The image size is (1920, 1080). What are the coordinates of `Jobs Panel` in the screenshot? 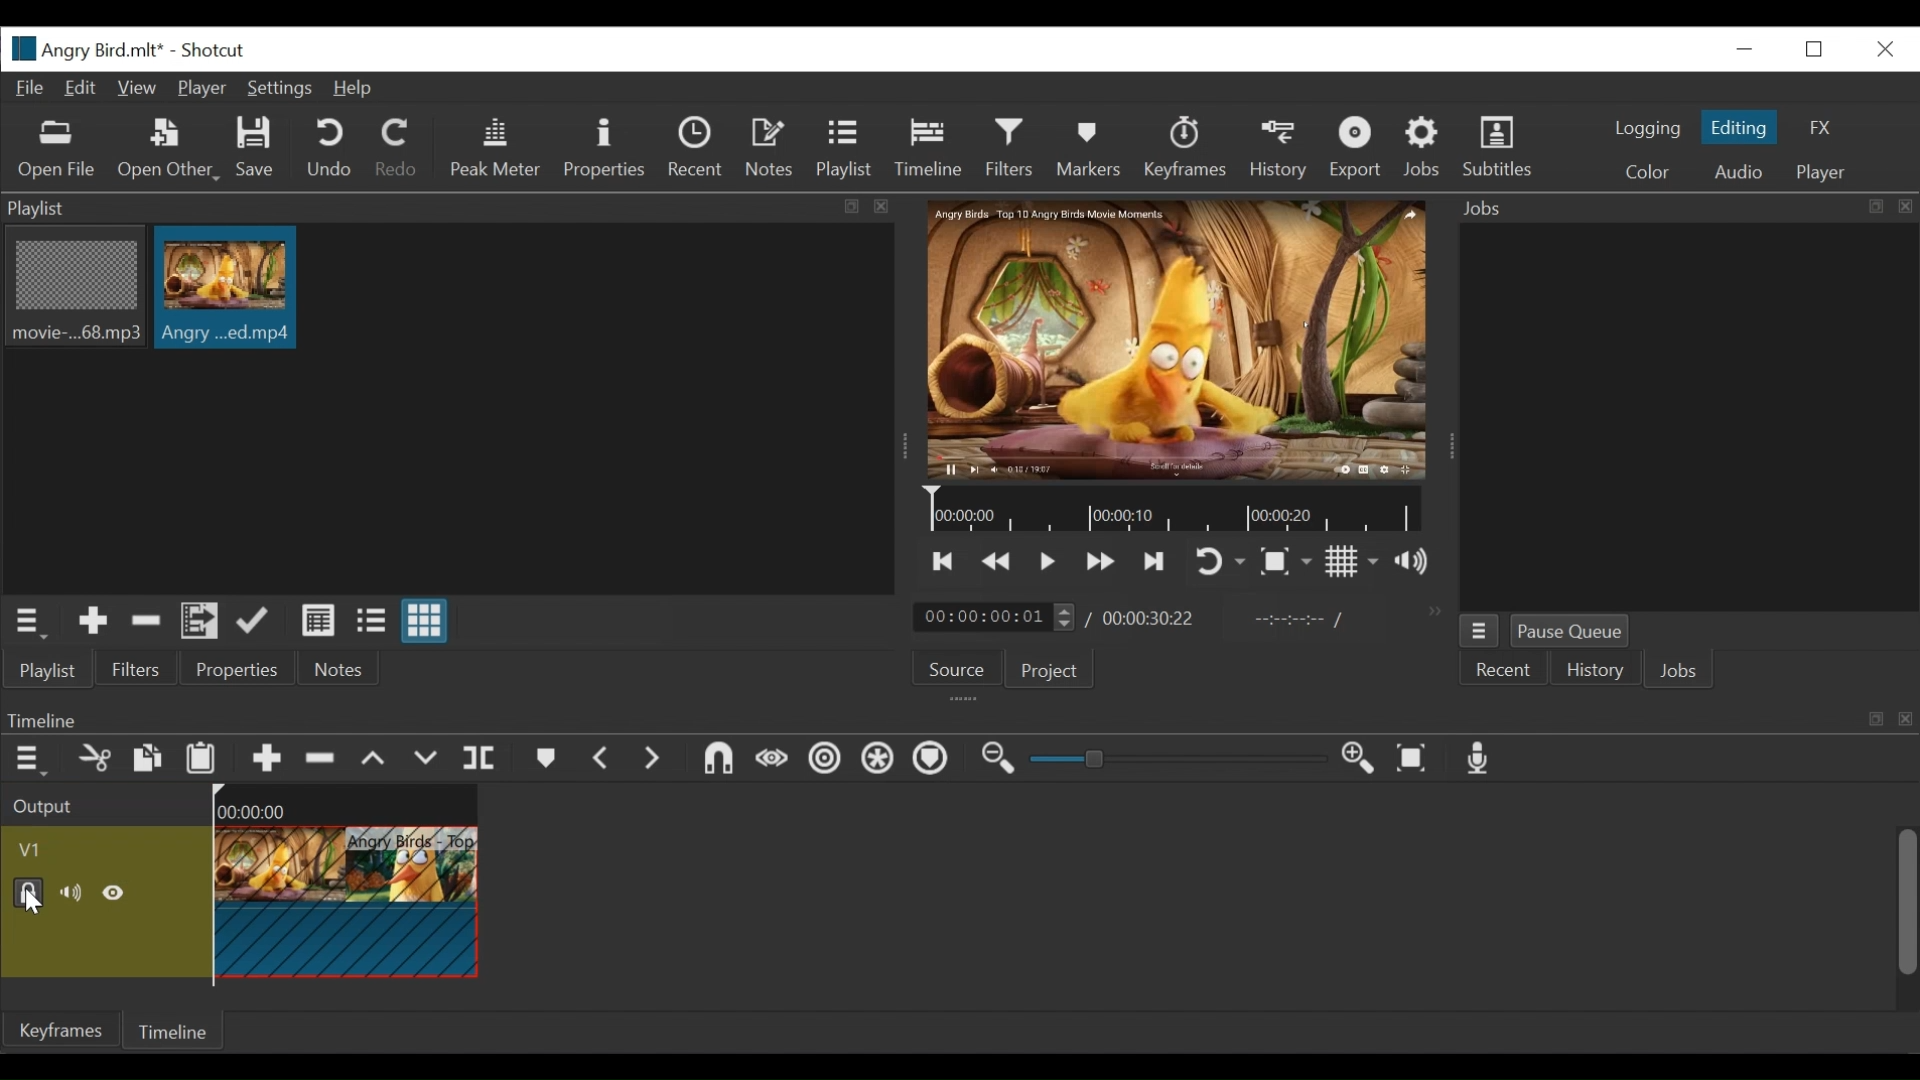 It's located at (1688, 420).